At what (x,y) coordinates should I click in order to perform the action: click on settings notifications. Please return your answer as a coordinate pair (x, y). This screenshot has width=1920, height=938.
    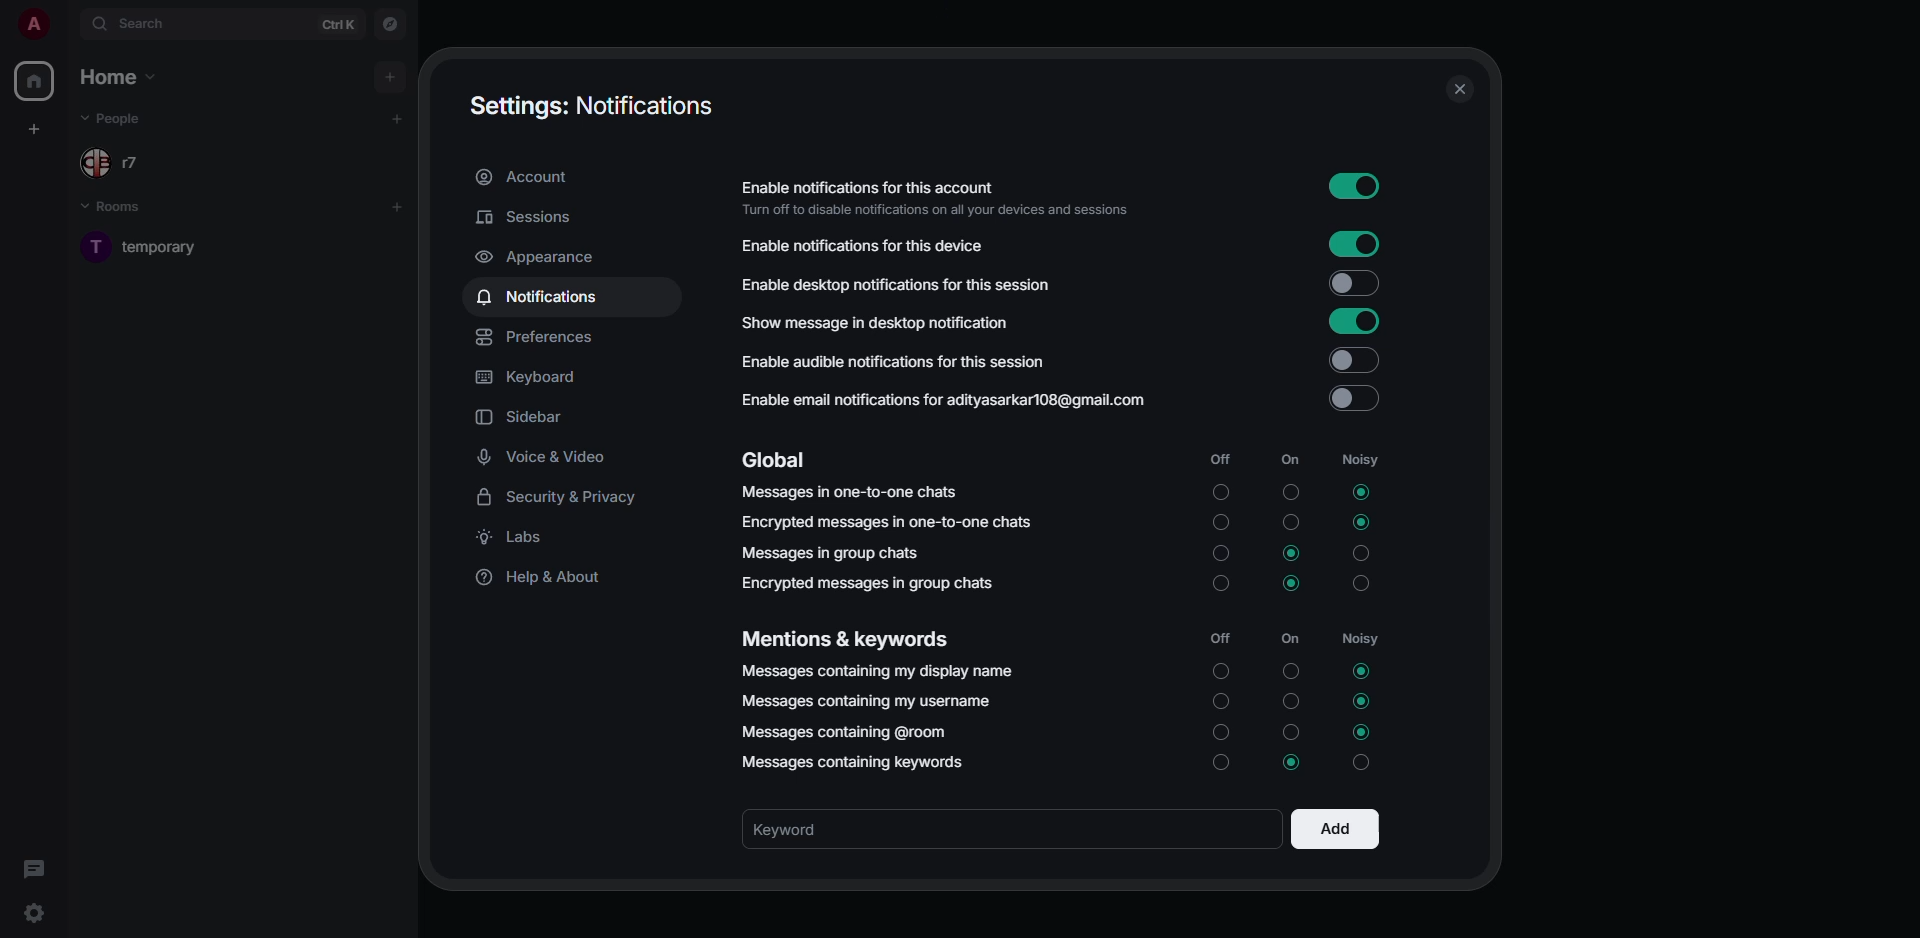
    Looking at the image, I should click on (592, 109).